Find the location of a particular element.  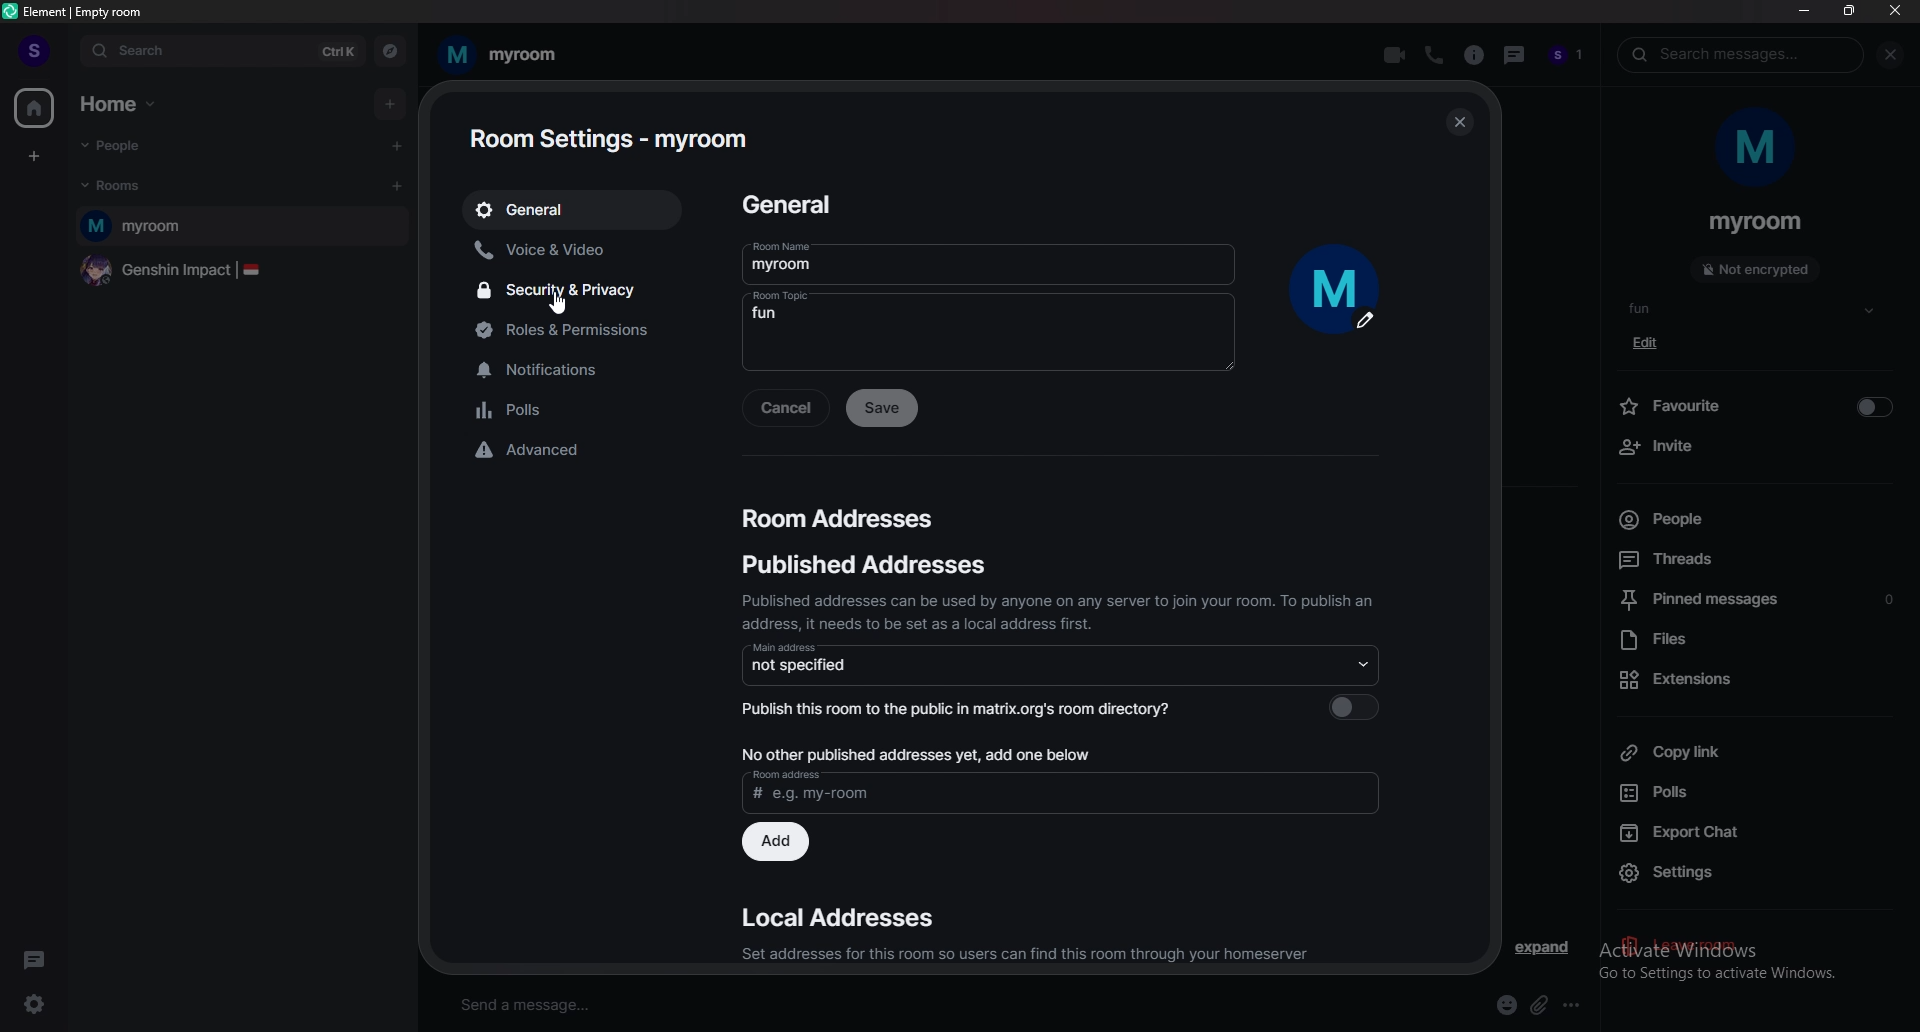

quick settings is located at coordinates (35, 1004).